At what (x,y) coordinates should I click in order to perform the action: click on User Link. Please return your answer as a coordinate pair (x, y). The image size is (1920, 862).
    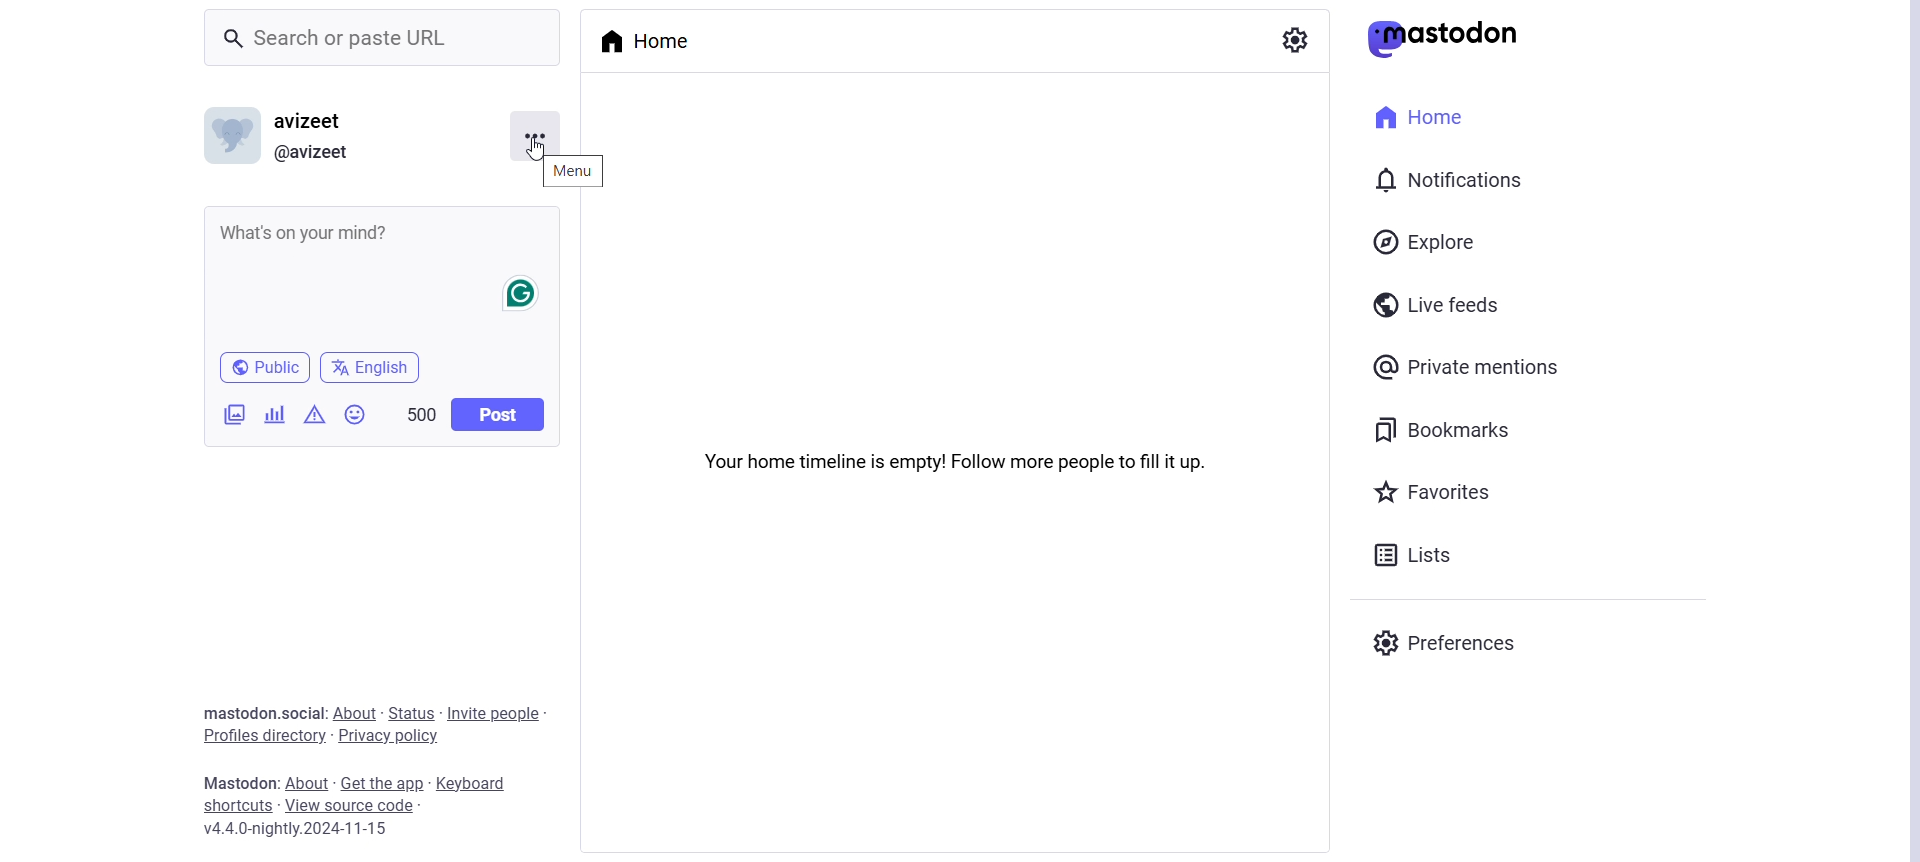
    Looking at the image, I should click on (314, 153).